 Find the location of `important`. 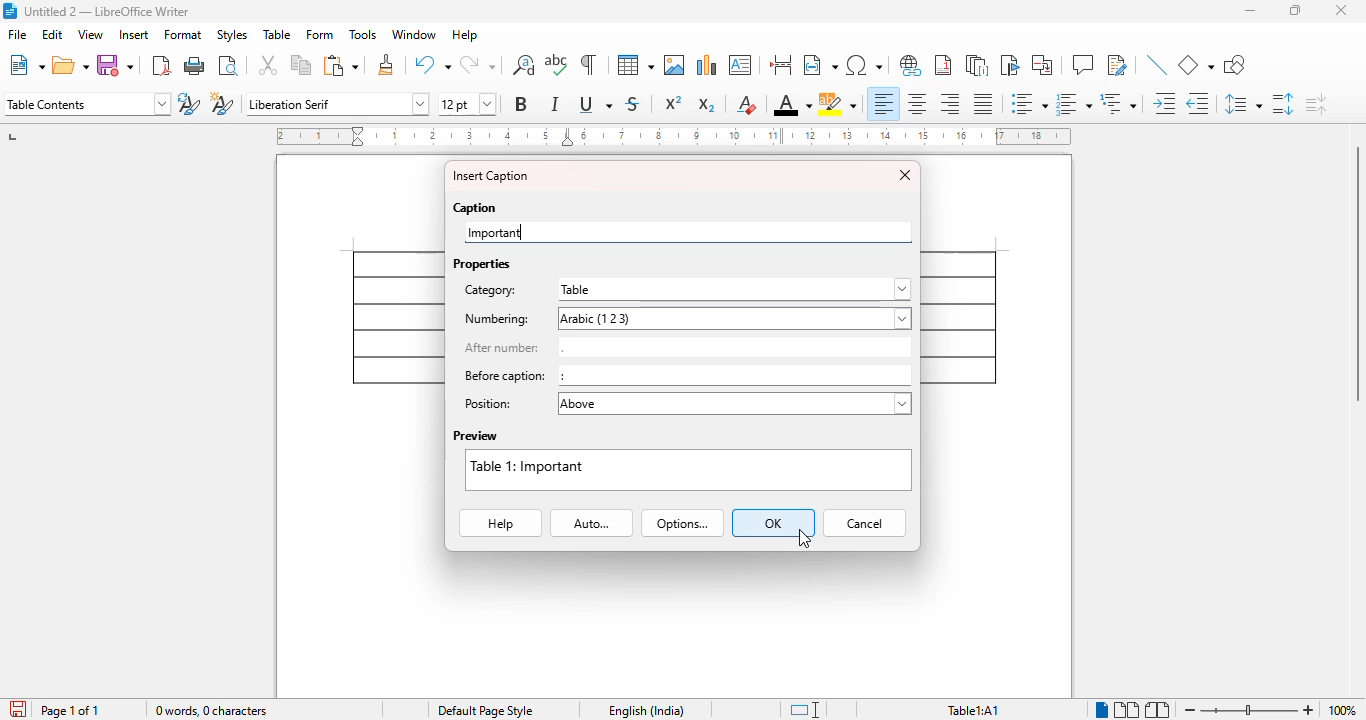

important is located at coordinates (495, 232).